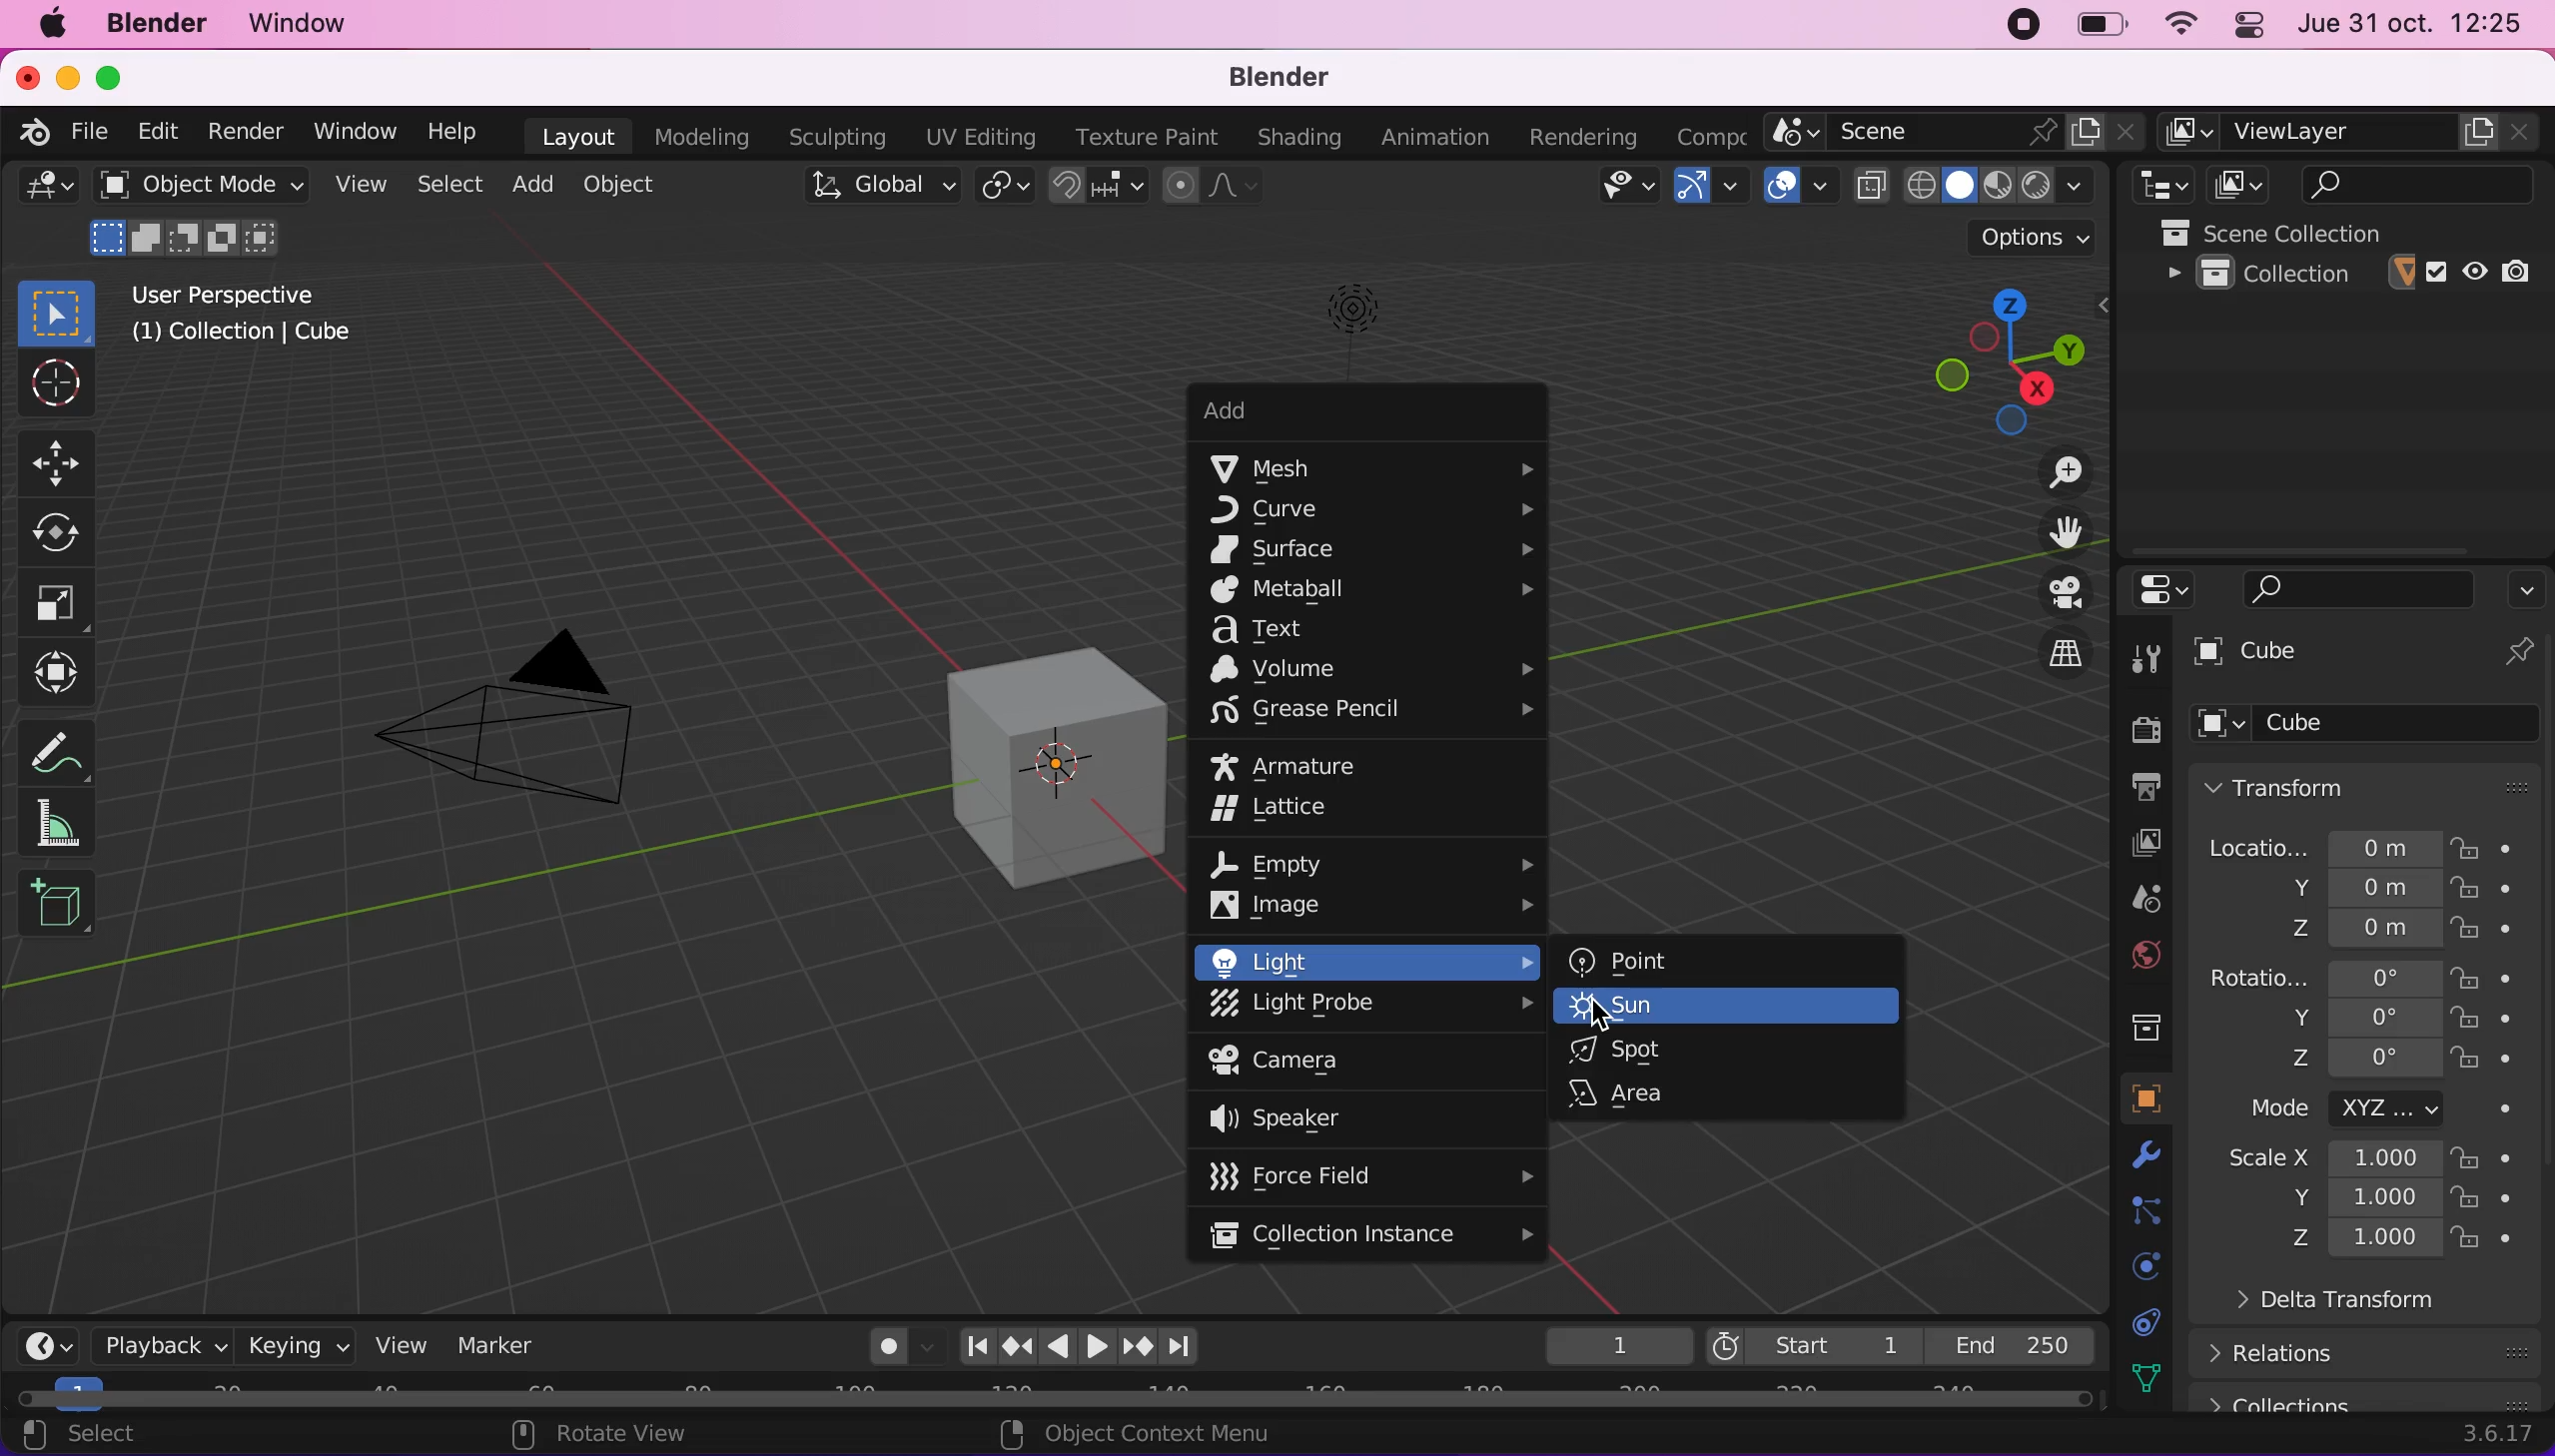 Image resolution: width=2555 pixels, height=1456 pixels. What do you see at coordinates (2359, 587) in the screenshot?
I see `seearch` at bounding box center [2359, 587].